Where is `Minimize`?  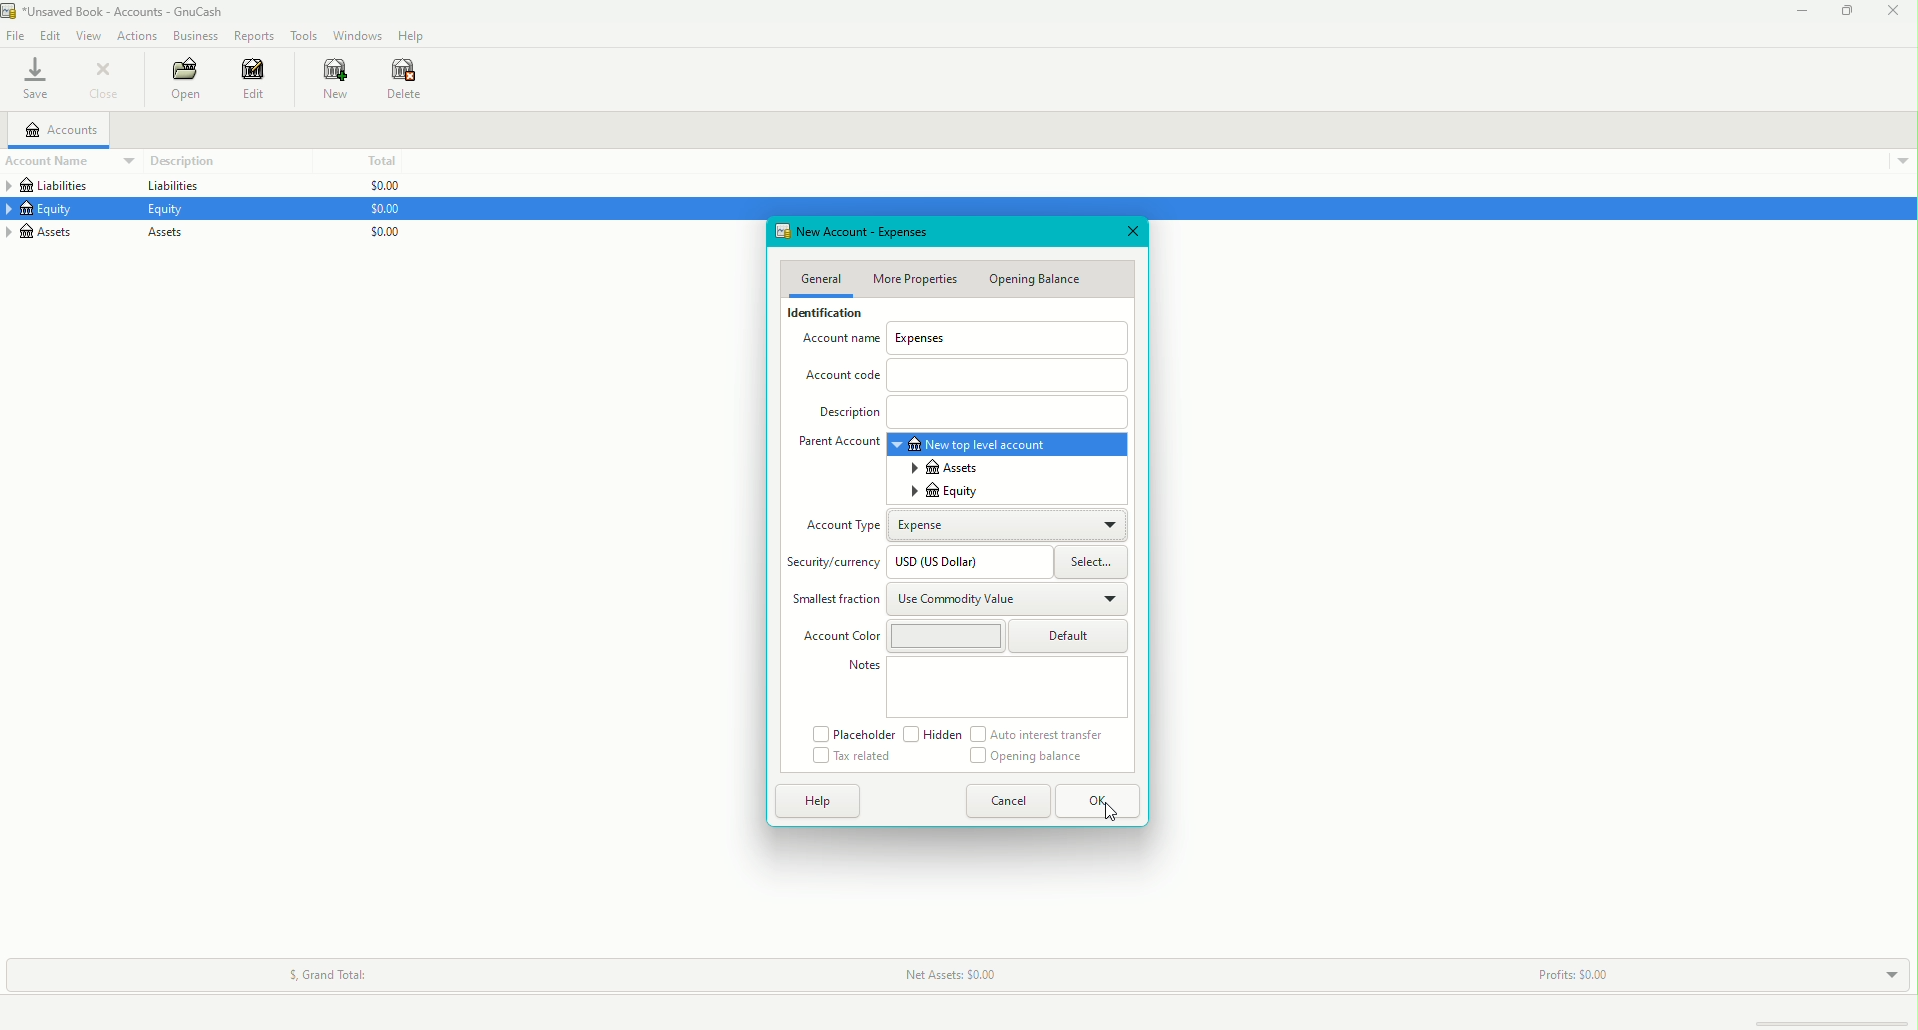
Minimize is located at coordinates (1797, 12).